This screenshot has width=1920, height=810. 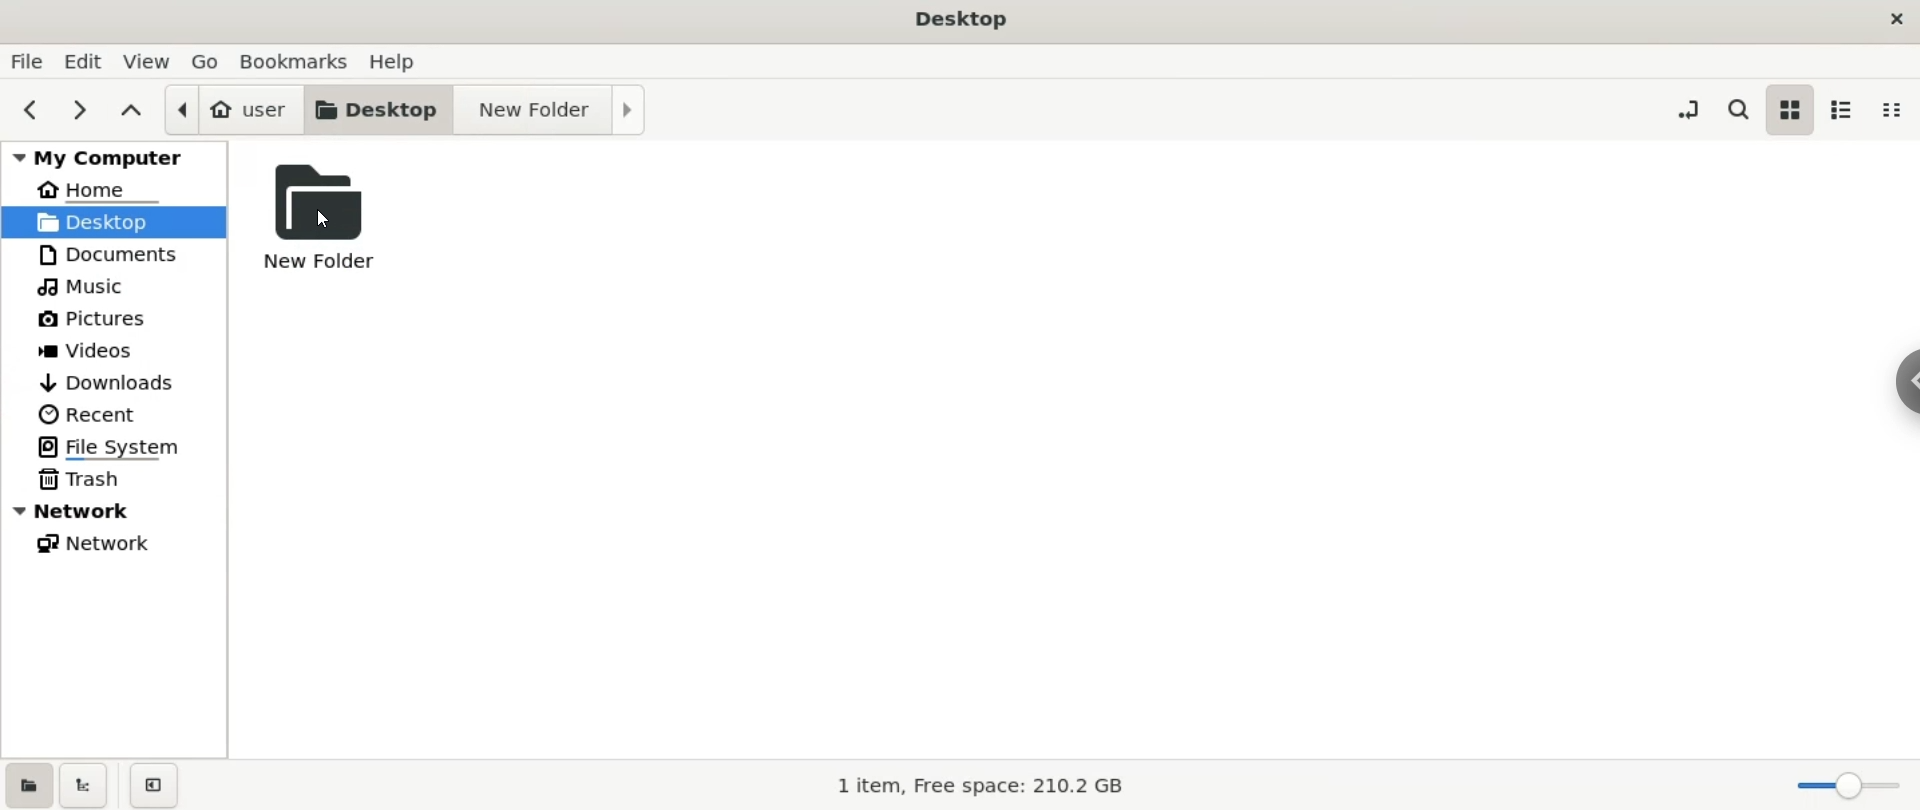 I want to click on edit, so click(x=83, y=62).